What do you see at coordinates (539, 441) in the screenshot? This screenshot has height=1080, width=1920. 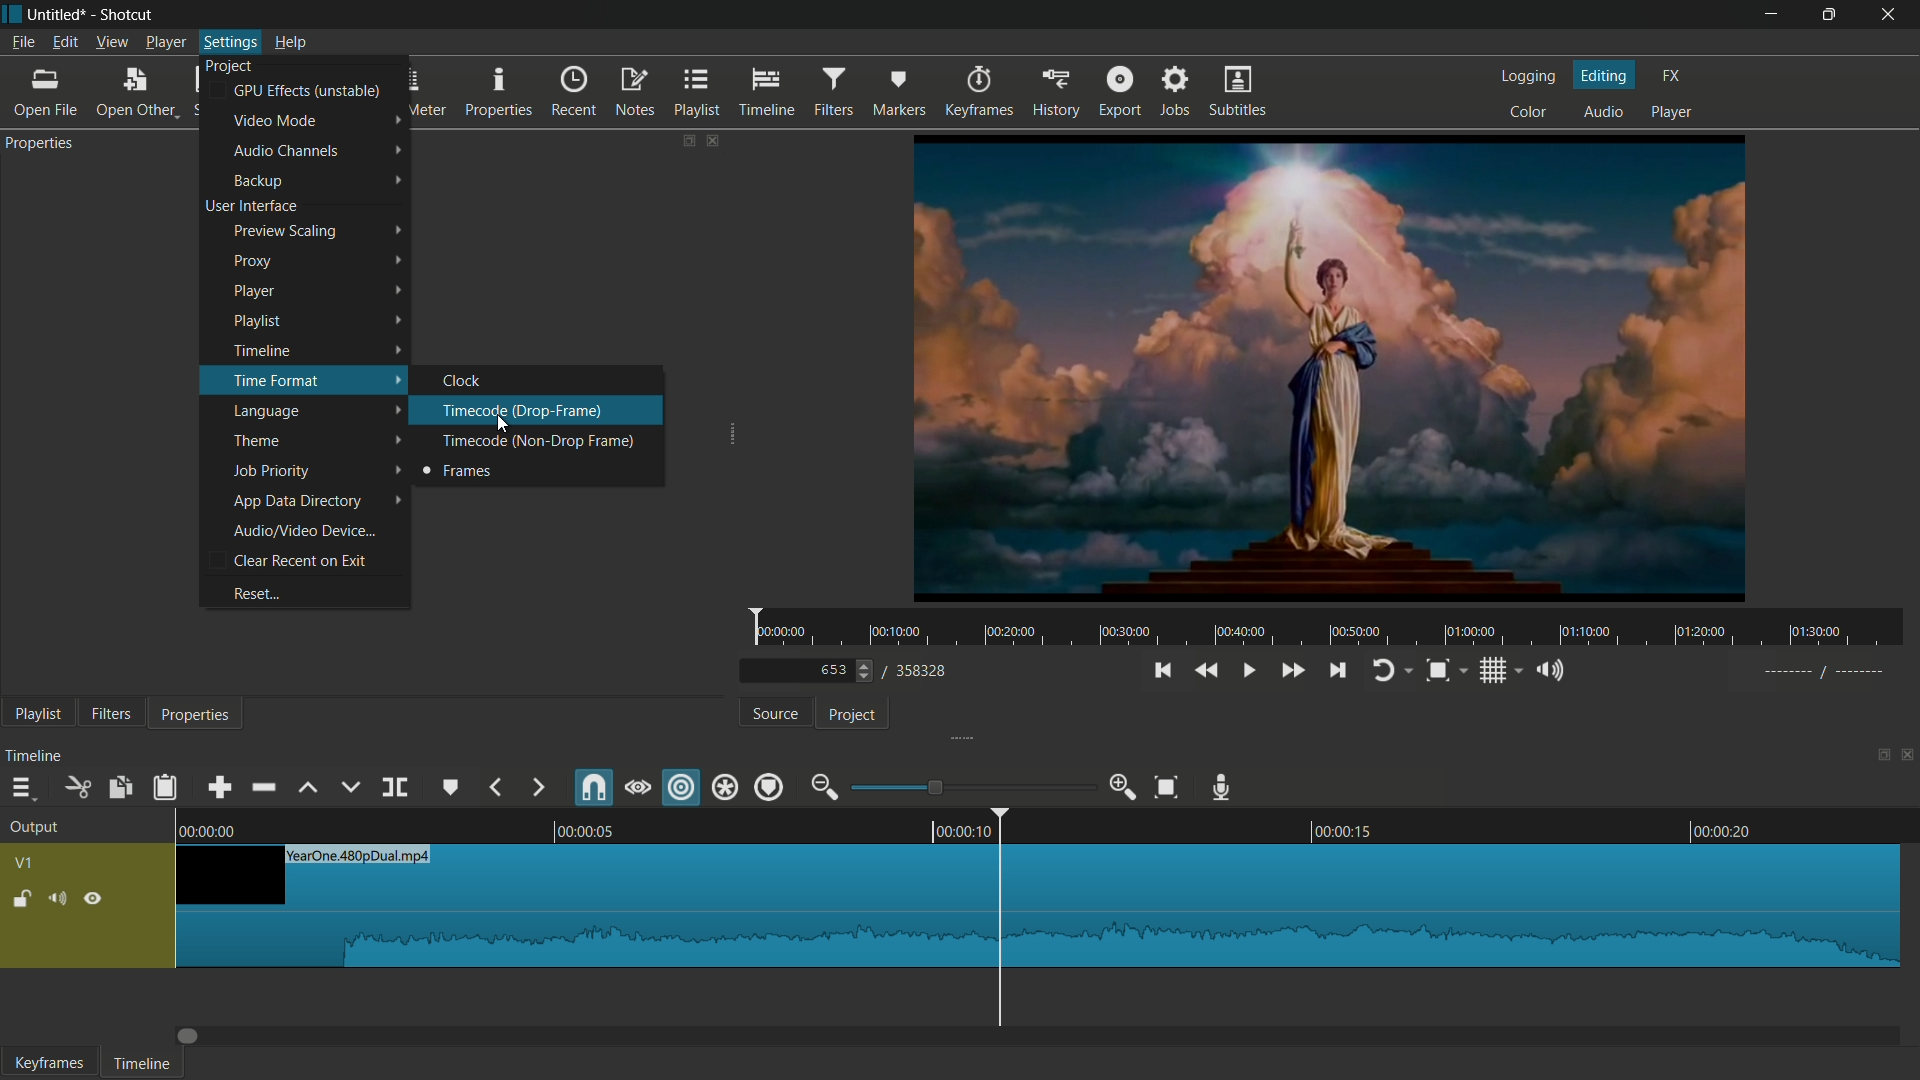 I see `timecode(non-drop frame)` at bounding box center [539, 441].